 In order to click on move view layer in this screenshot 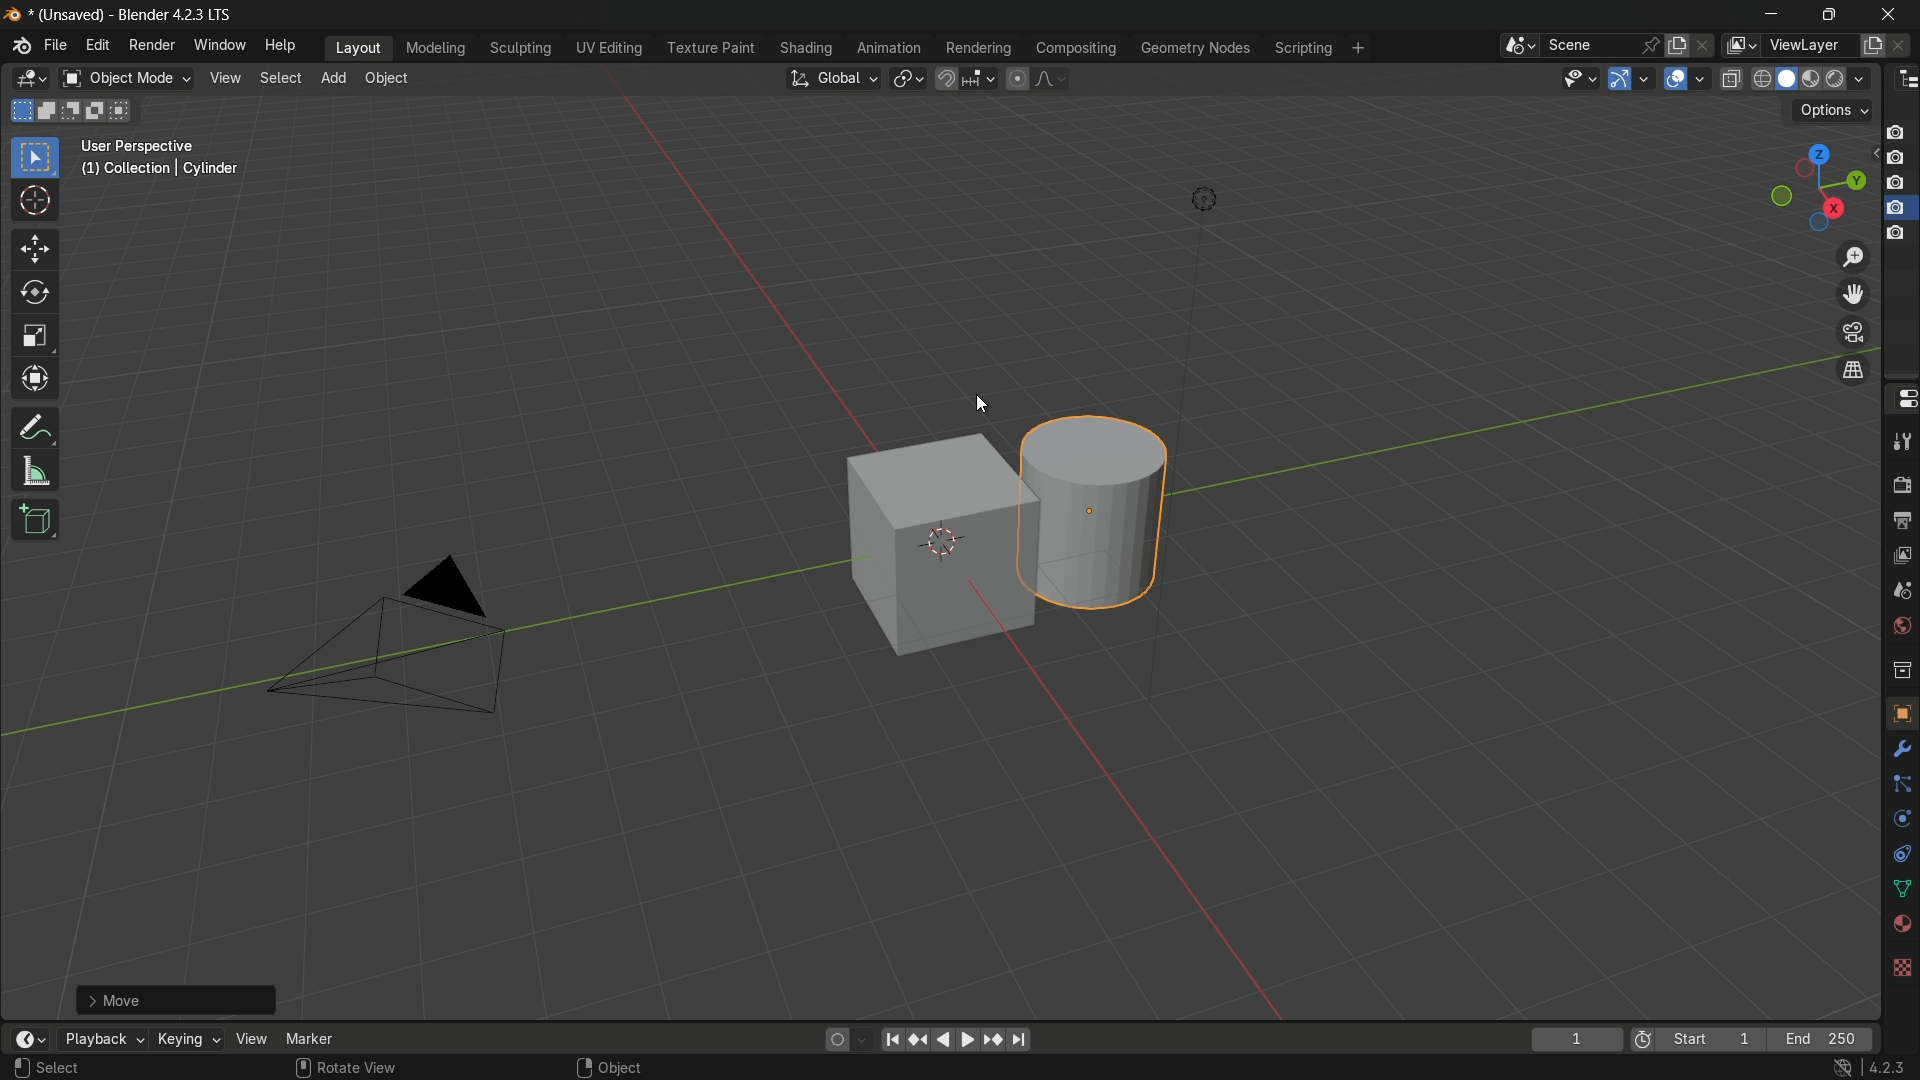, I will do `click(1854, 295)`.